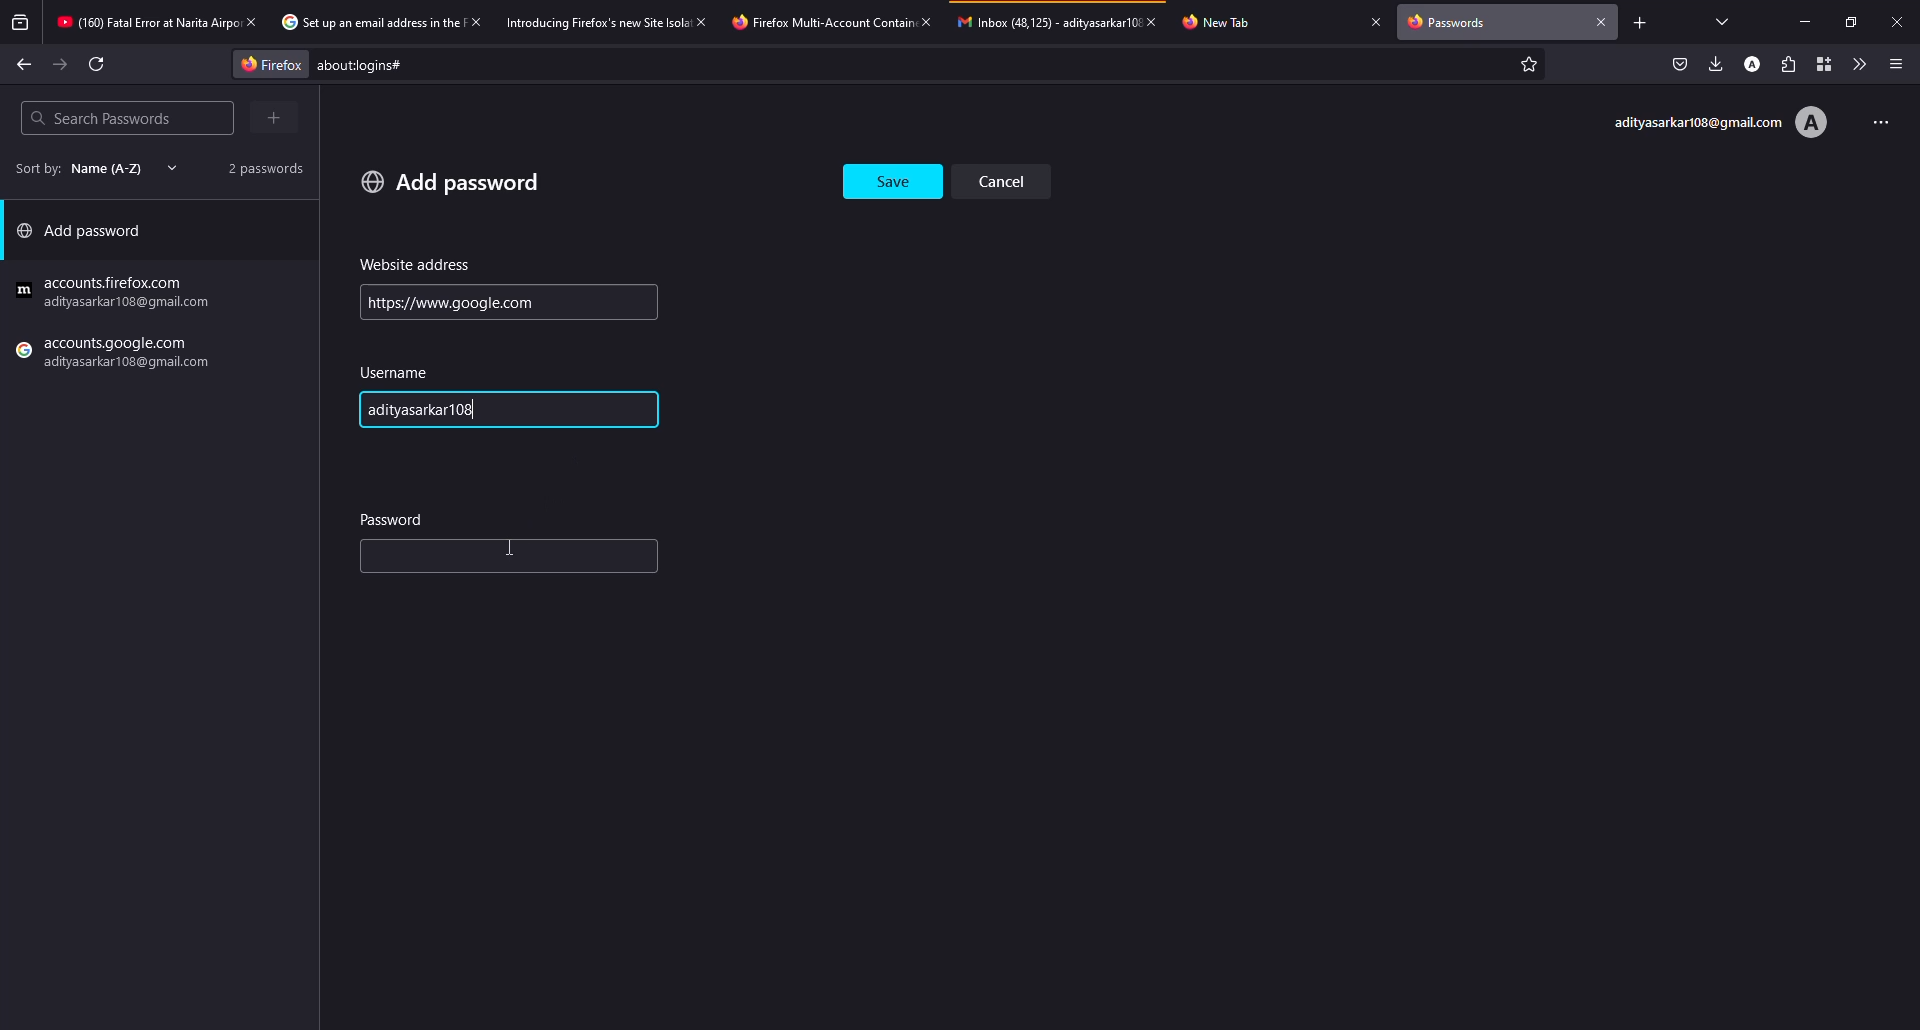 The image size is (1920, 1030). Describe the element at coordinates (22, 23) in the screenshot. I see `view recent` at that location.